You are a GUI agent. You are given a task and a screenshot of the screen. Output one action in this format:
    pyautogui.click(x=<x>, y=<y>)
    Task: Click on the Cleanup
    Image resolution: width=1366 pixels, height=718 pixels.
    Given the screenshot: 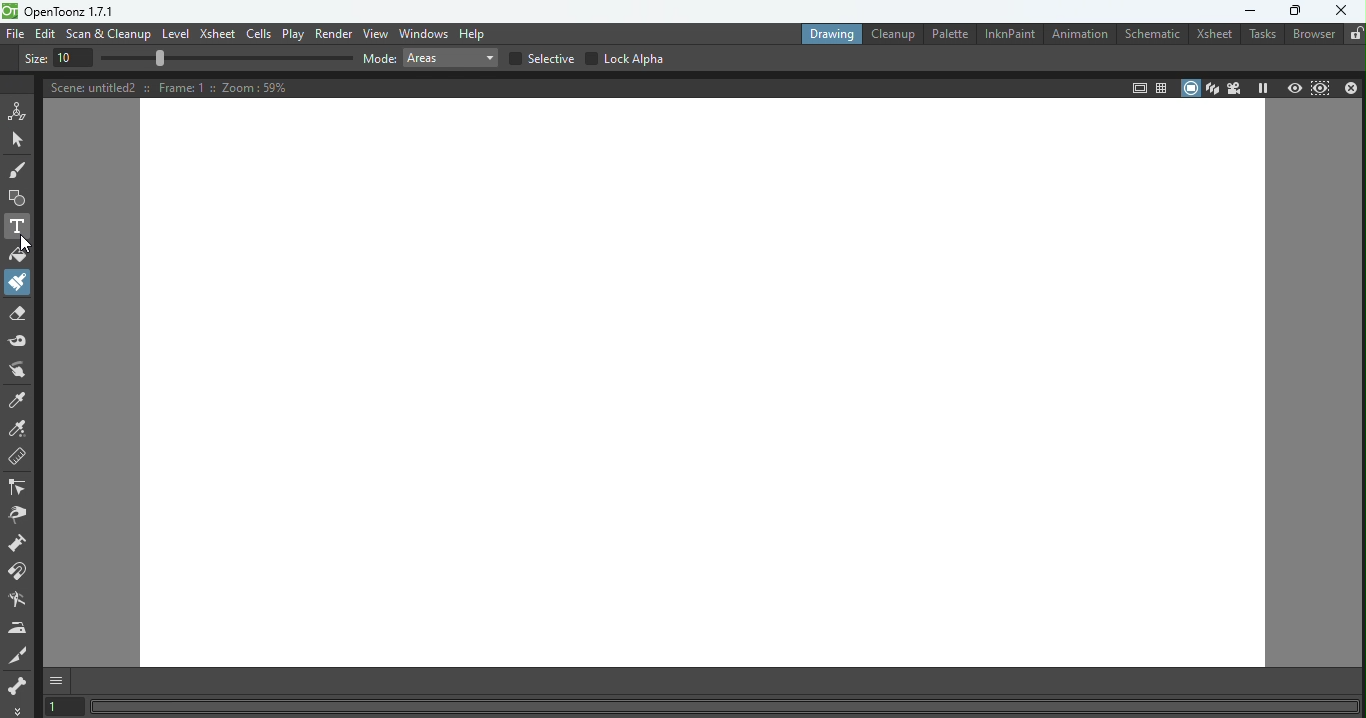 What is the action you would take?
    pyautogui.click(x=890, y=35)
    